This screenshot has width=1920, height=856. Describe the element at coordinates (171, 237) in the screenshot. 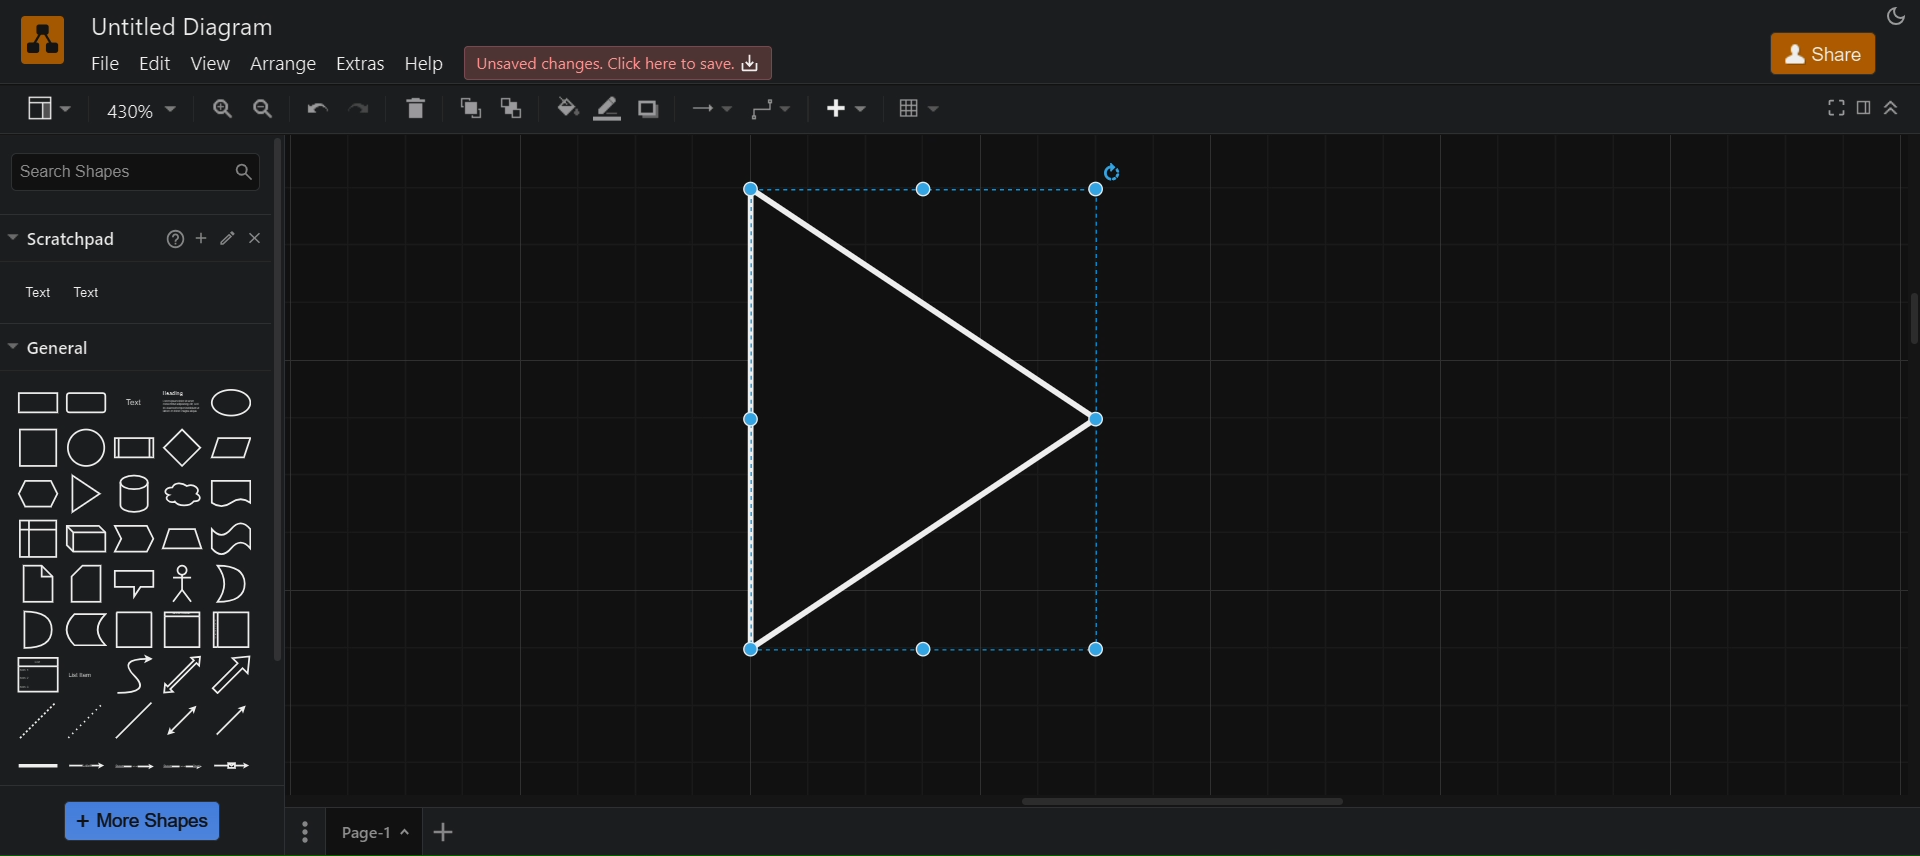

I see `help` at that location.